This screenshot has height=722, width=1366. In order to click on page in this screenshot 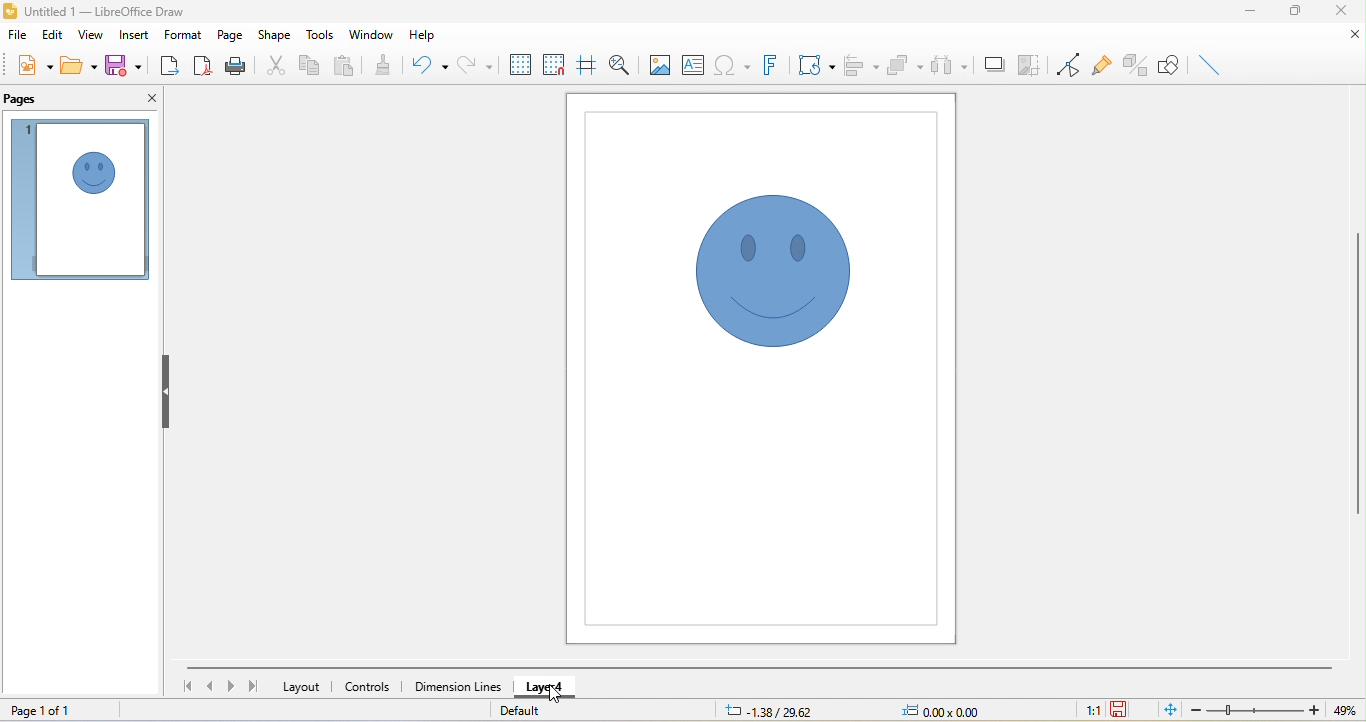, I will do `click(229, 36)`.